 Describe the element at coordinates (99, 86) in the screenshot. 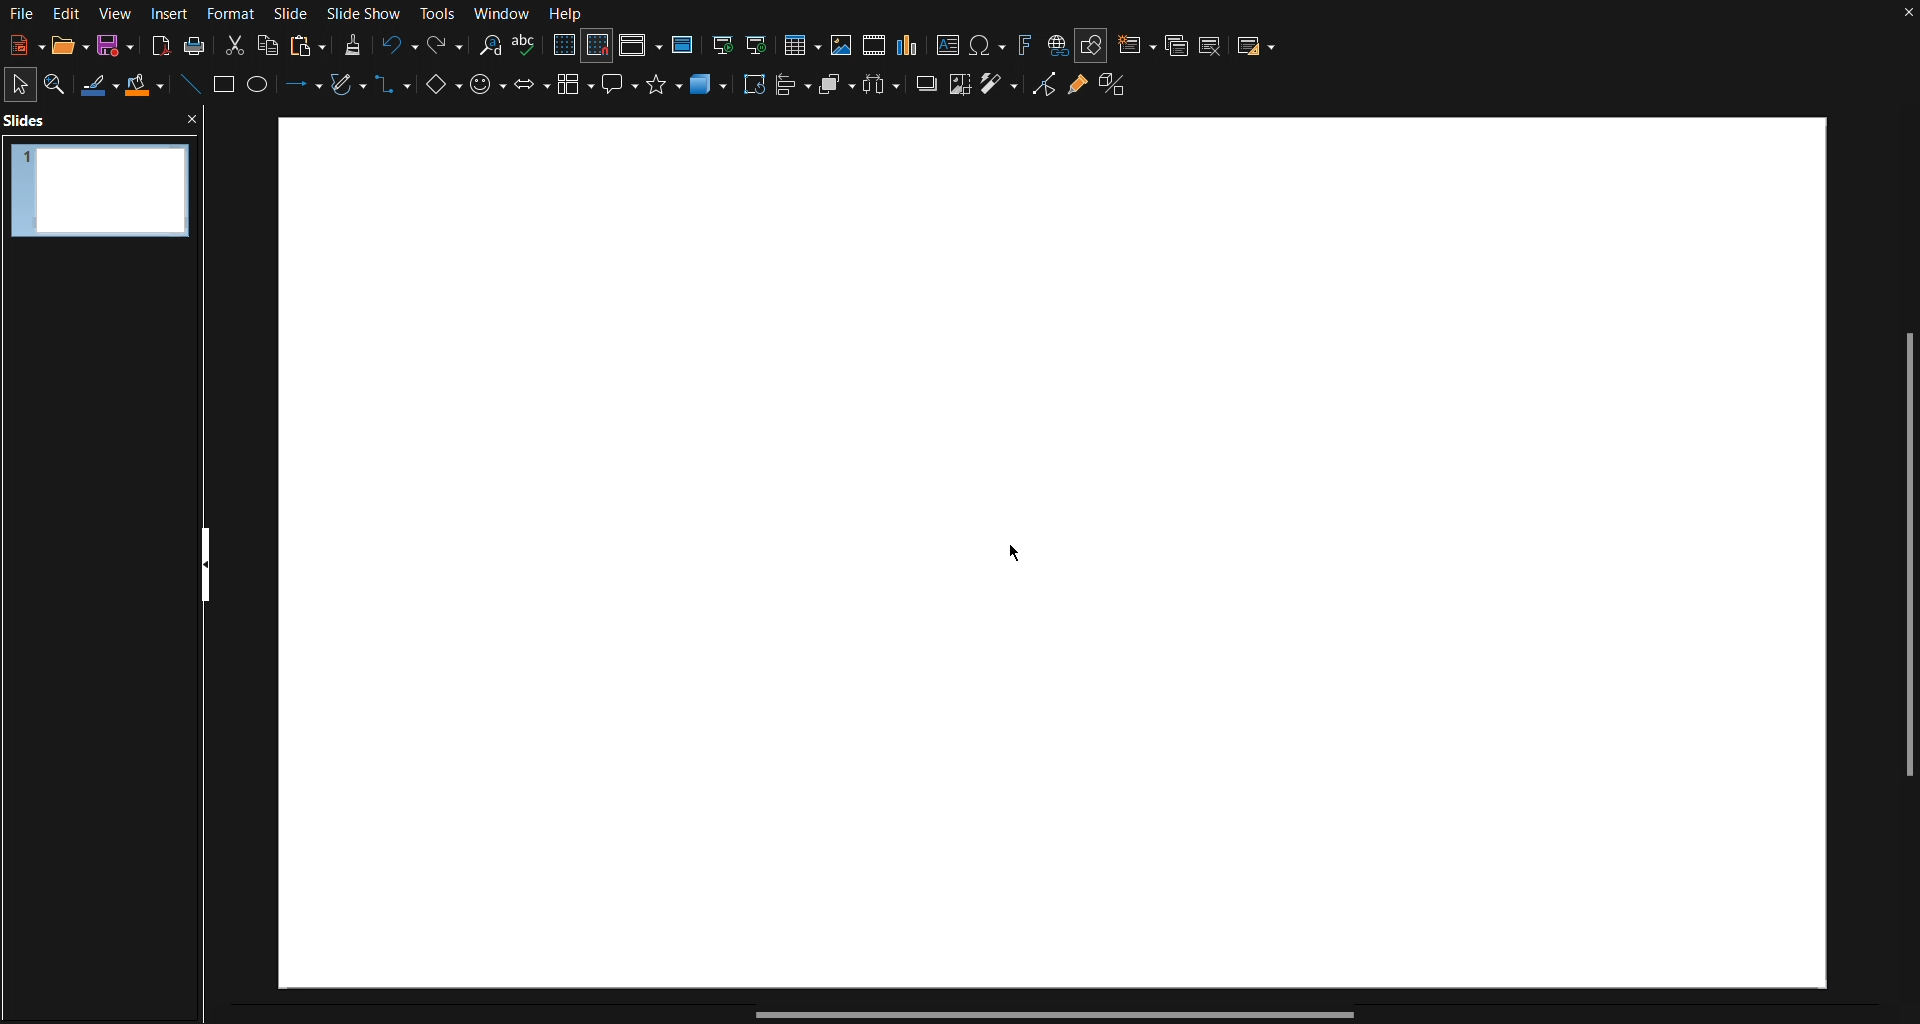

I see `Line Color` at that location.